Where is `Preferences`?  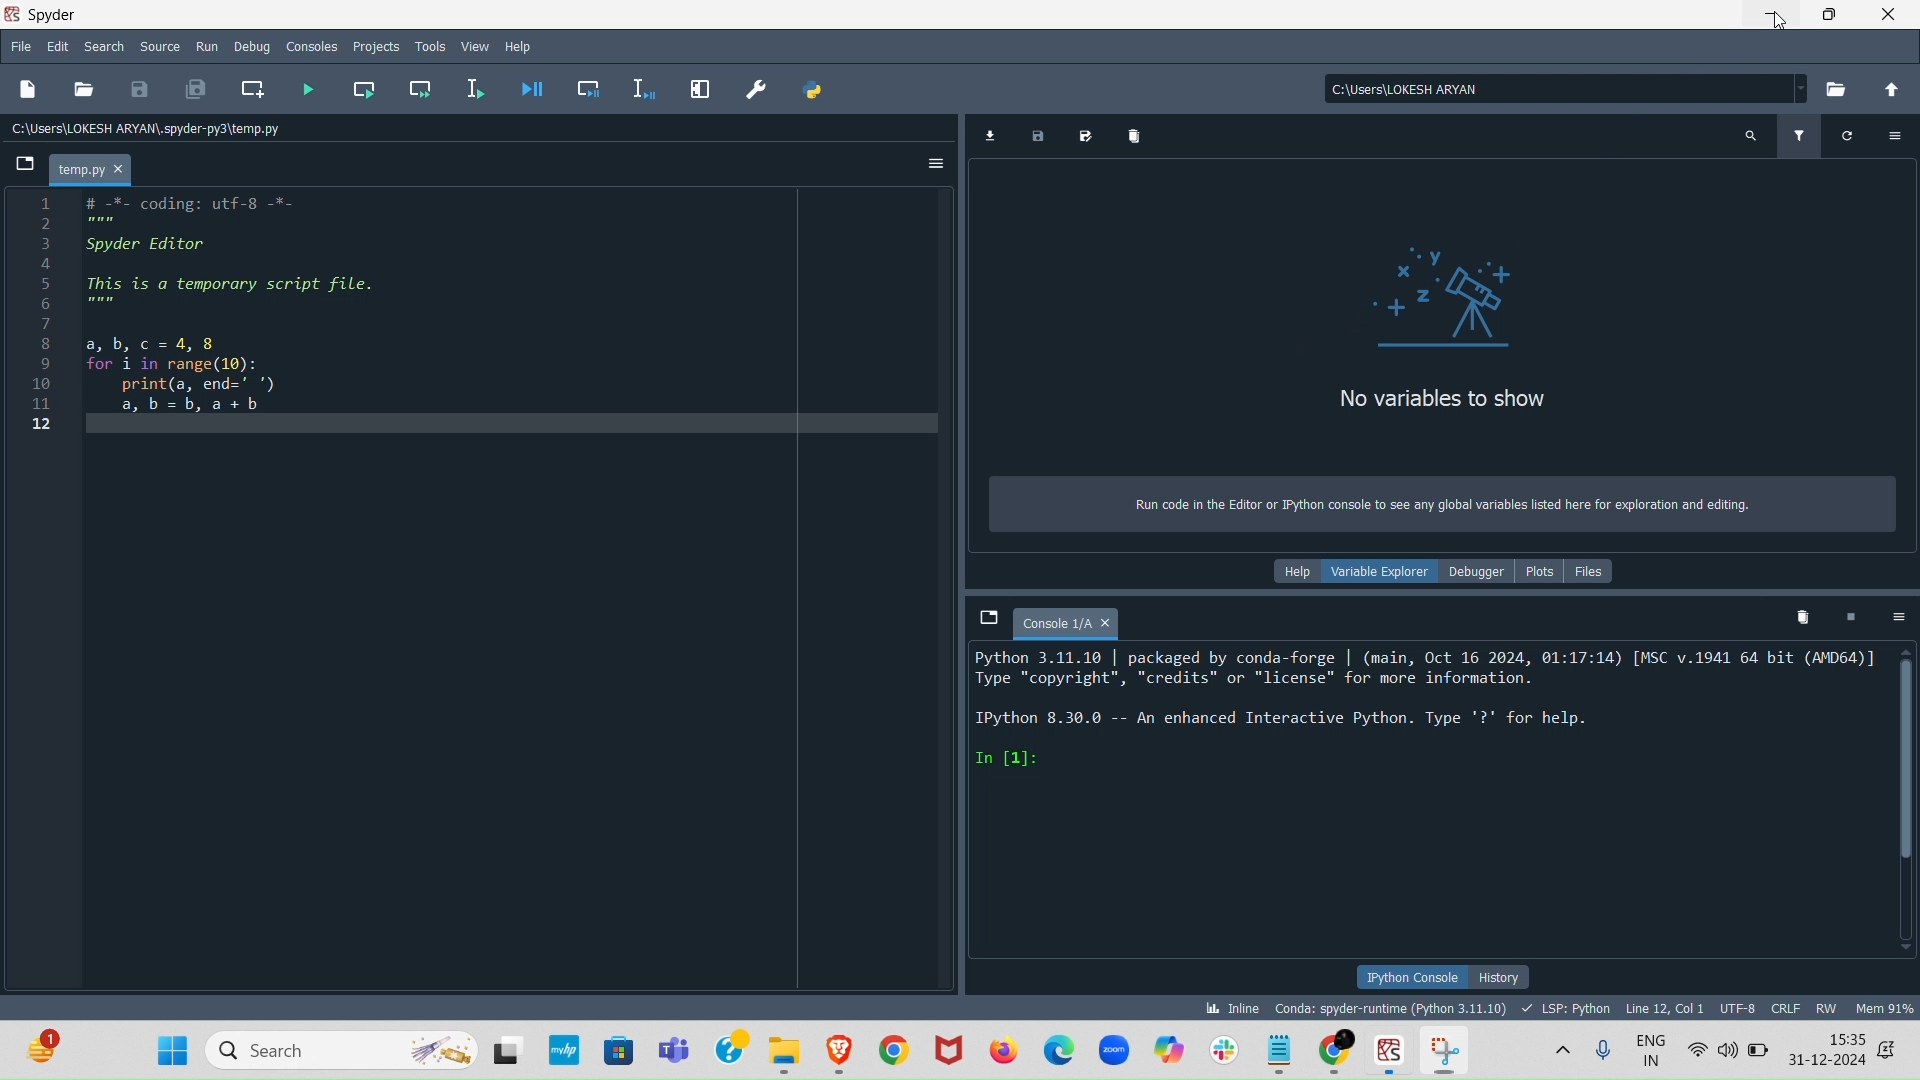 Preferences is located at coordinates (760, 85).